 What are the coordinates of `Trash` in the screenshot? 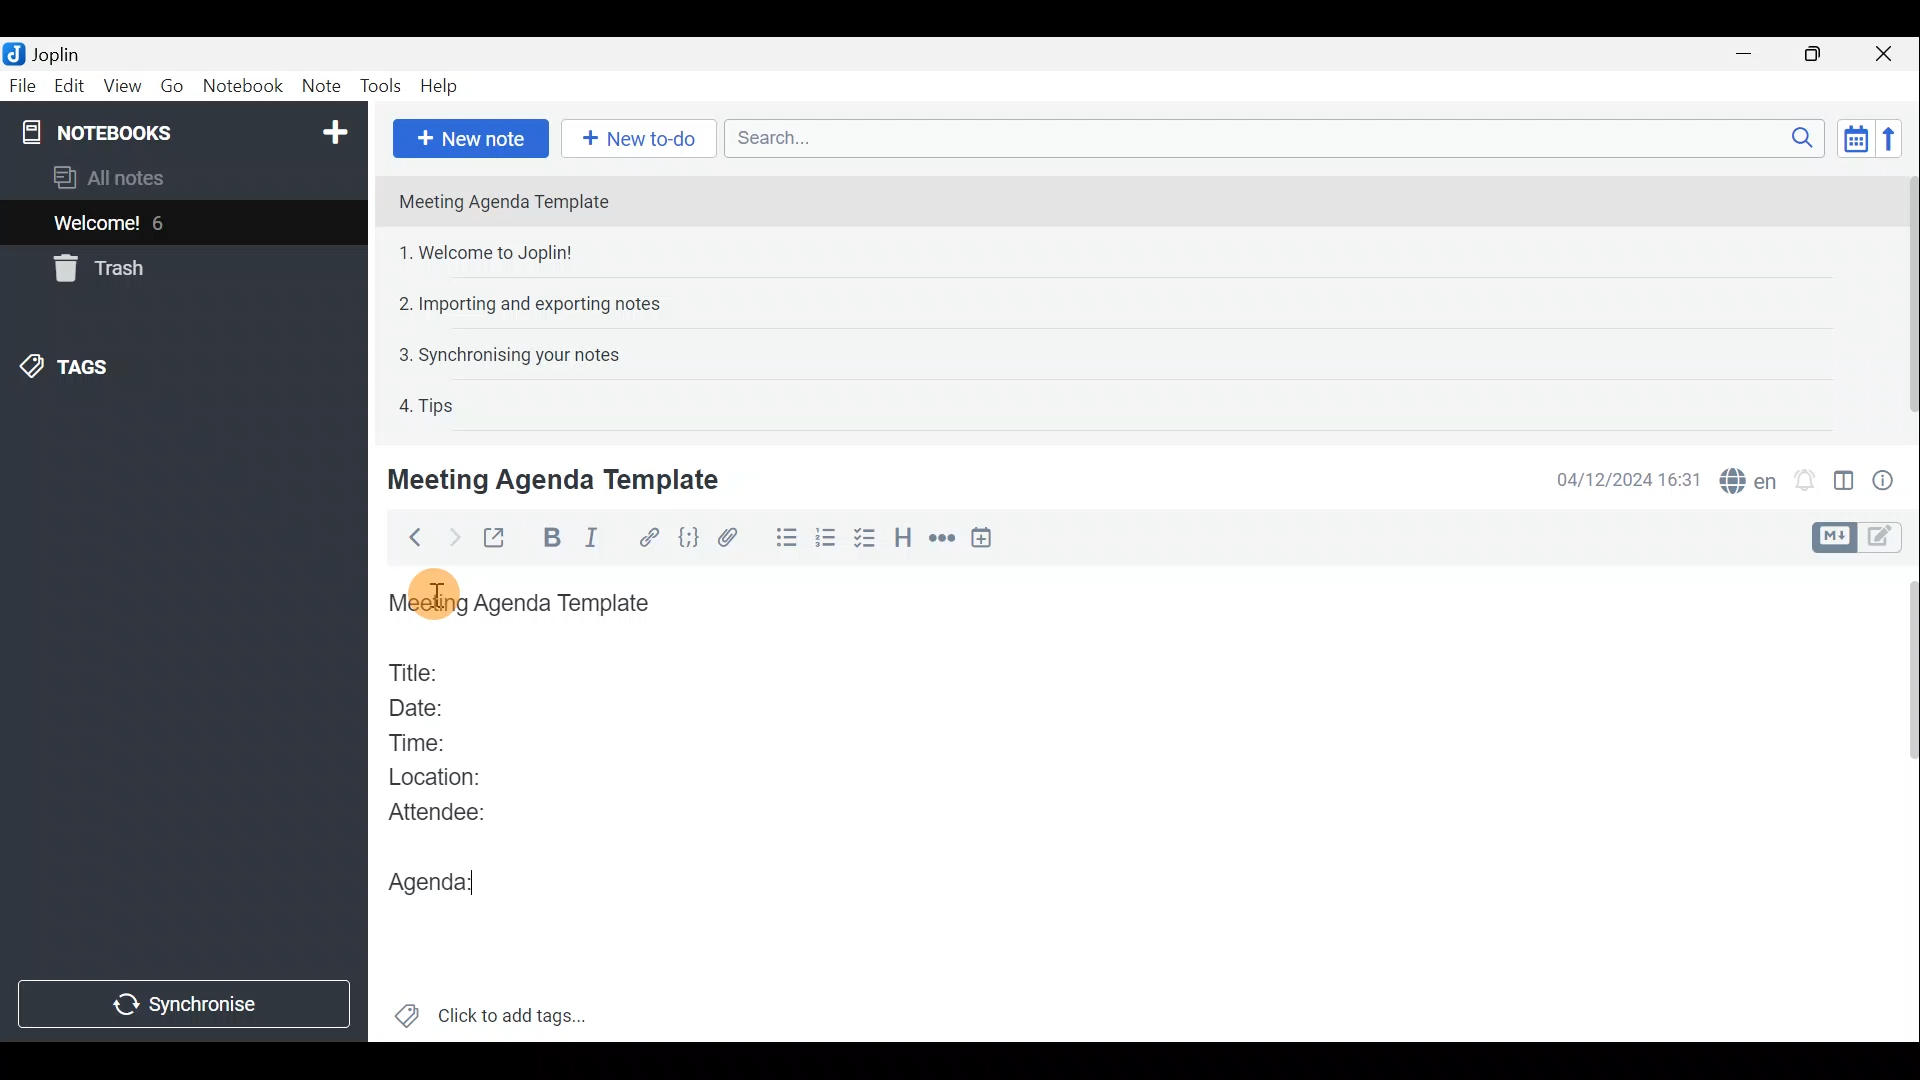 It's located at (95, 268).